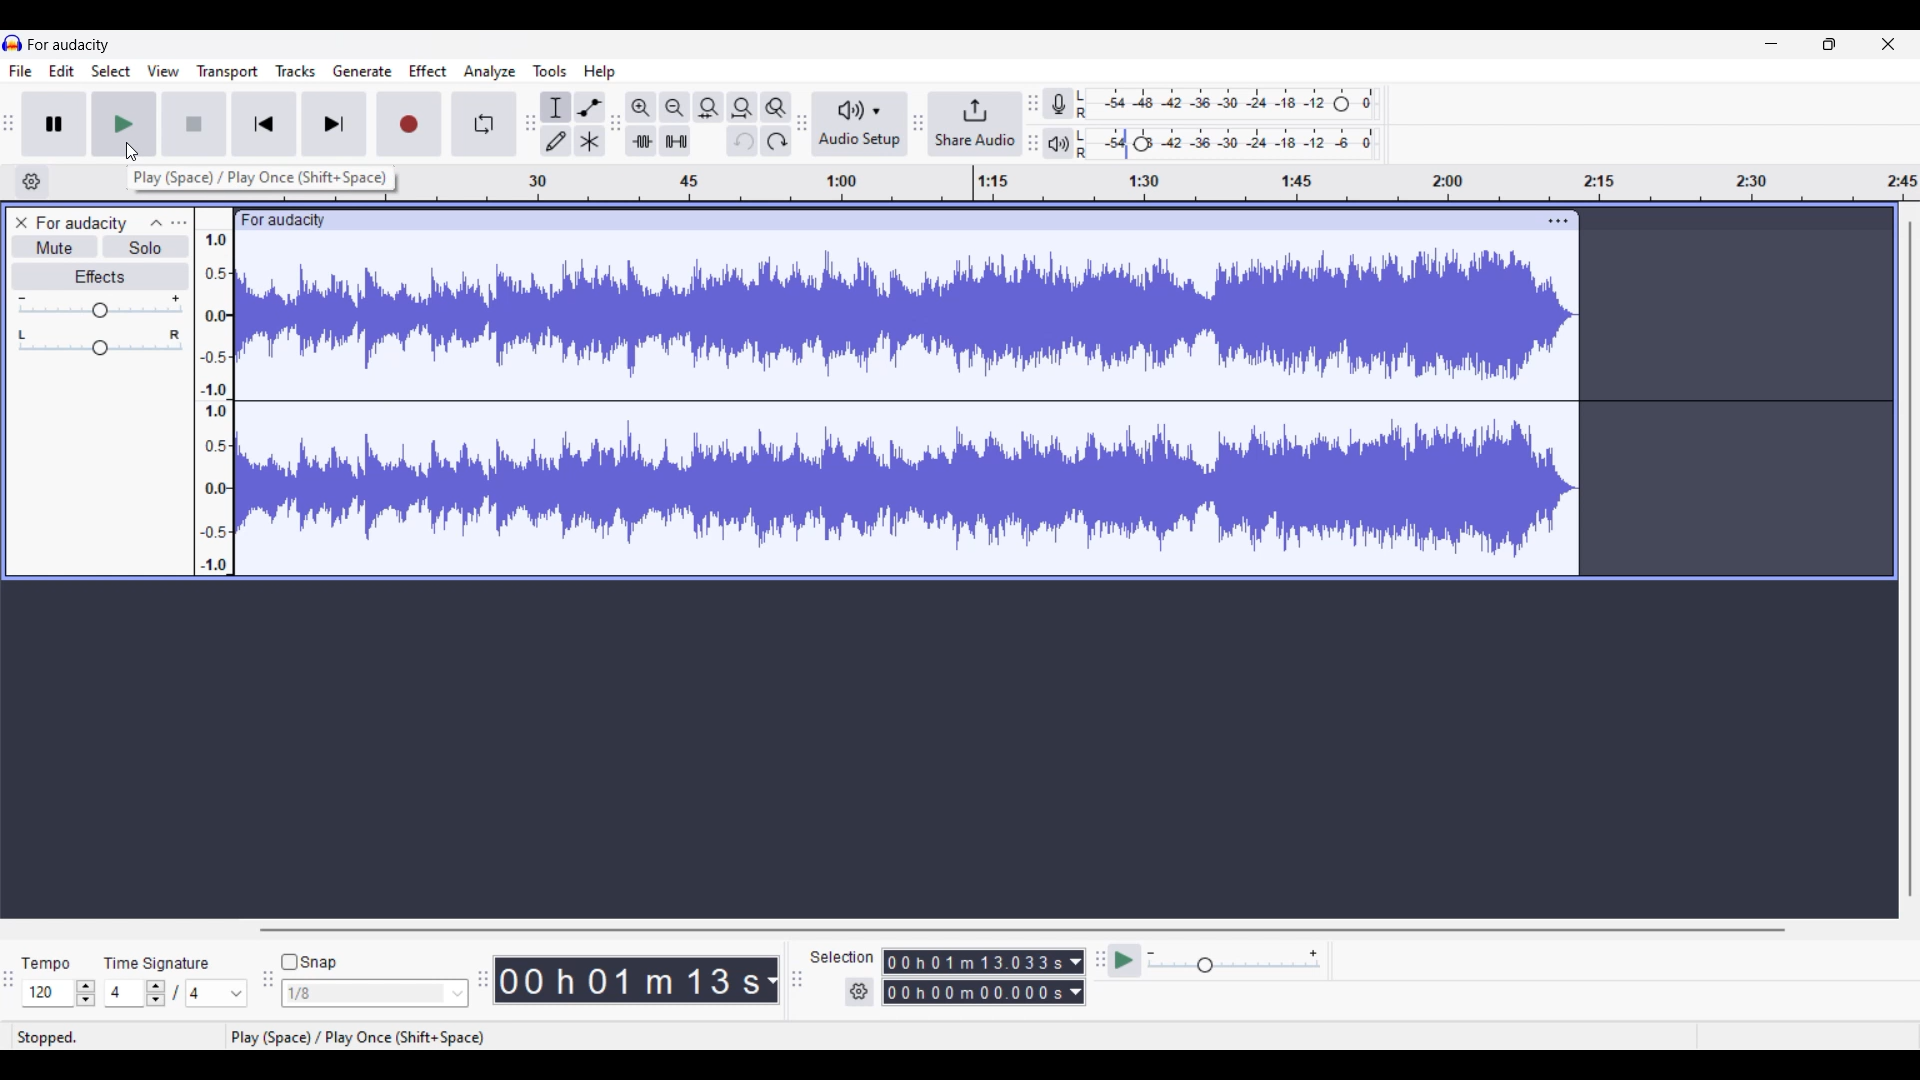 The image size is (1920, 1080). I want to click on Duration measurement options, so click(771, 980).